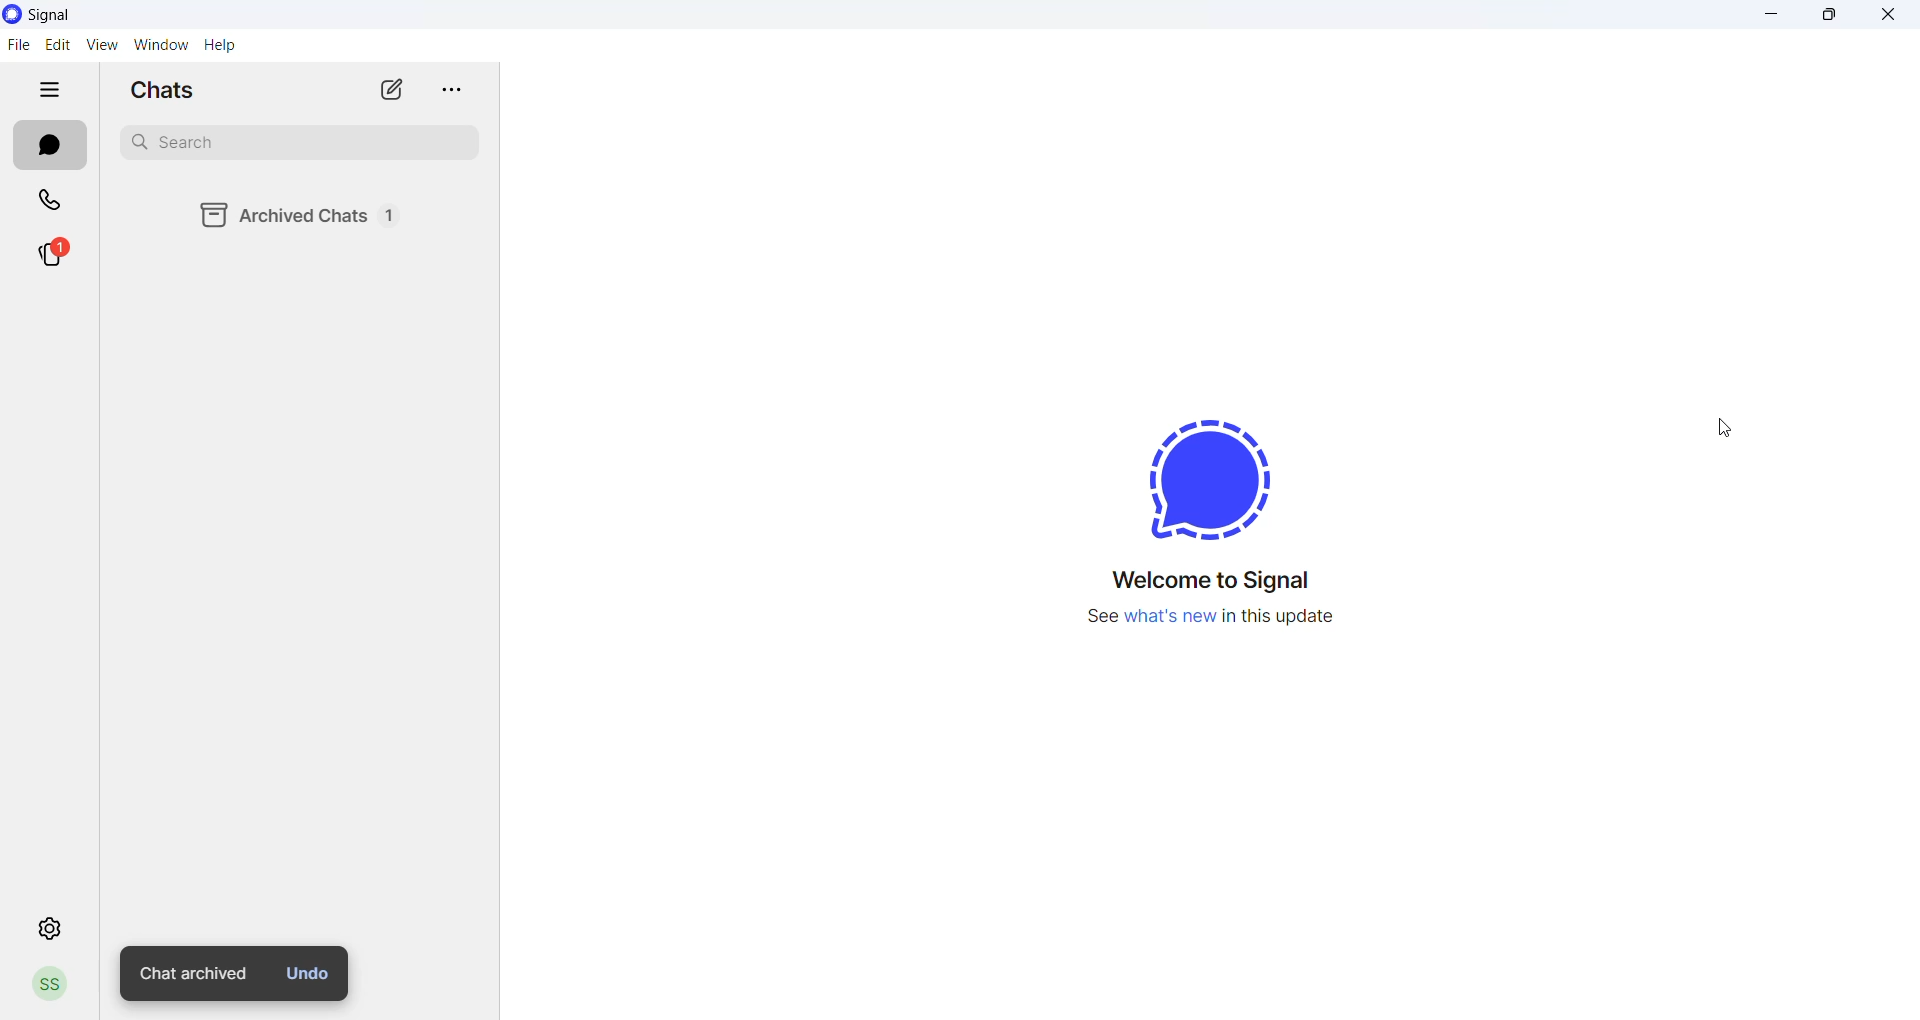  Describe the element at coordinates (293, 145) in the screenshot. I see `search chats` at that location.